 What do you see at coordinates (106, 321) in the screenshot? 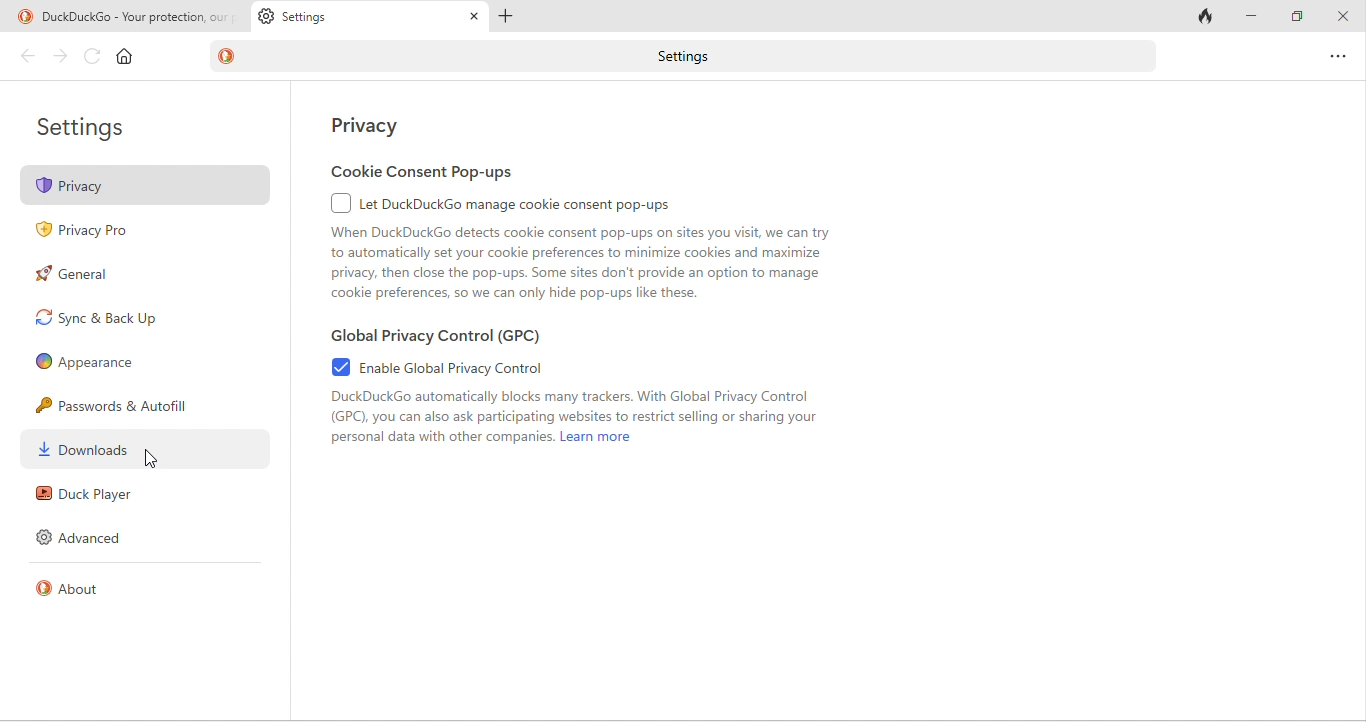
I see `sync and back up` at bounding box center [106, 321].